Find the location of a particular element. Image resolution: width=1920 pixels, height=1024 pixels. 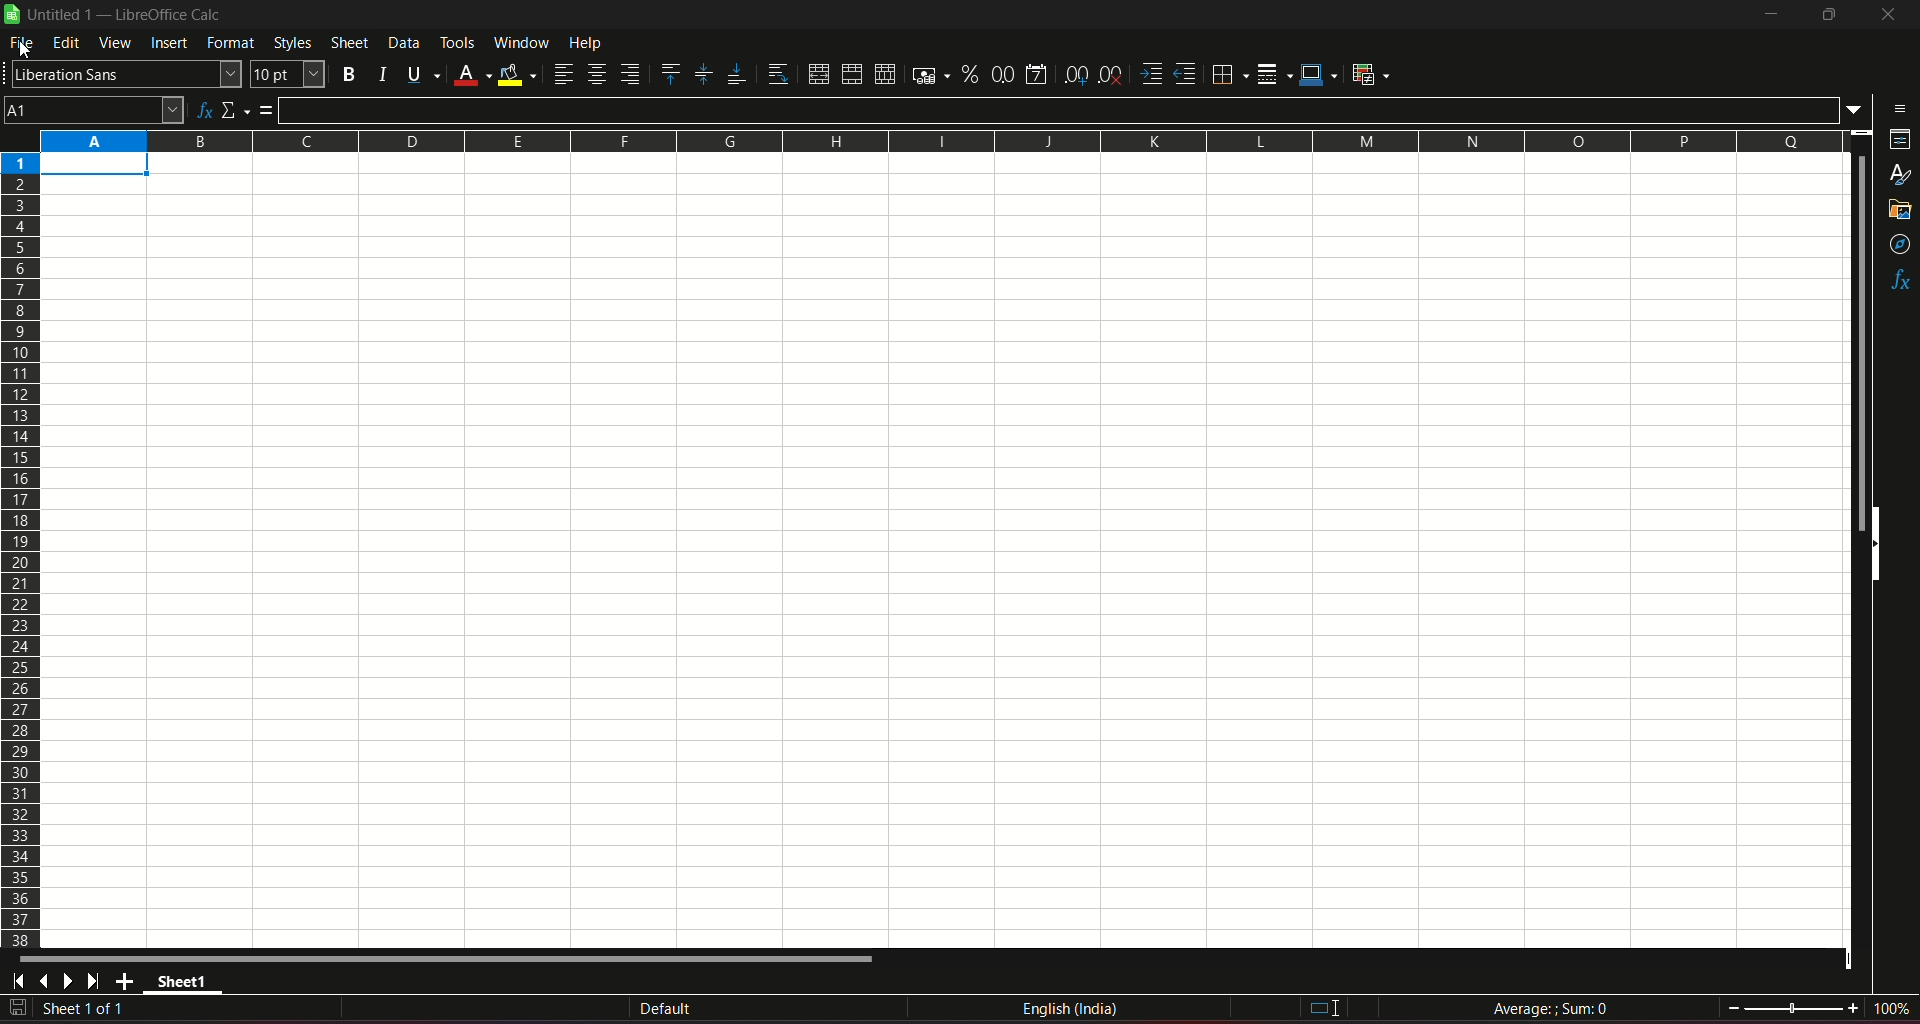

previous sheet is located at coordinates (46, 983).